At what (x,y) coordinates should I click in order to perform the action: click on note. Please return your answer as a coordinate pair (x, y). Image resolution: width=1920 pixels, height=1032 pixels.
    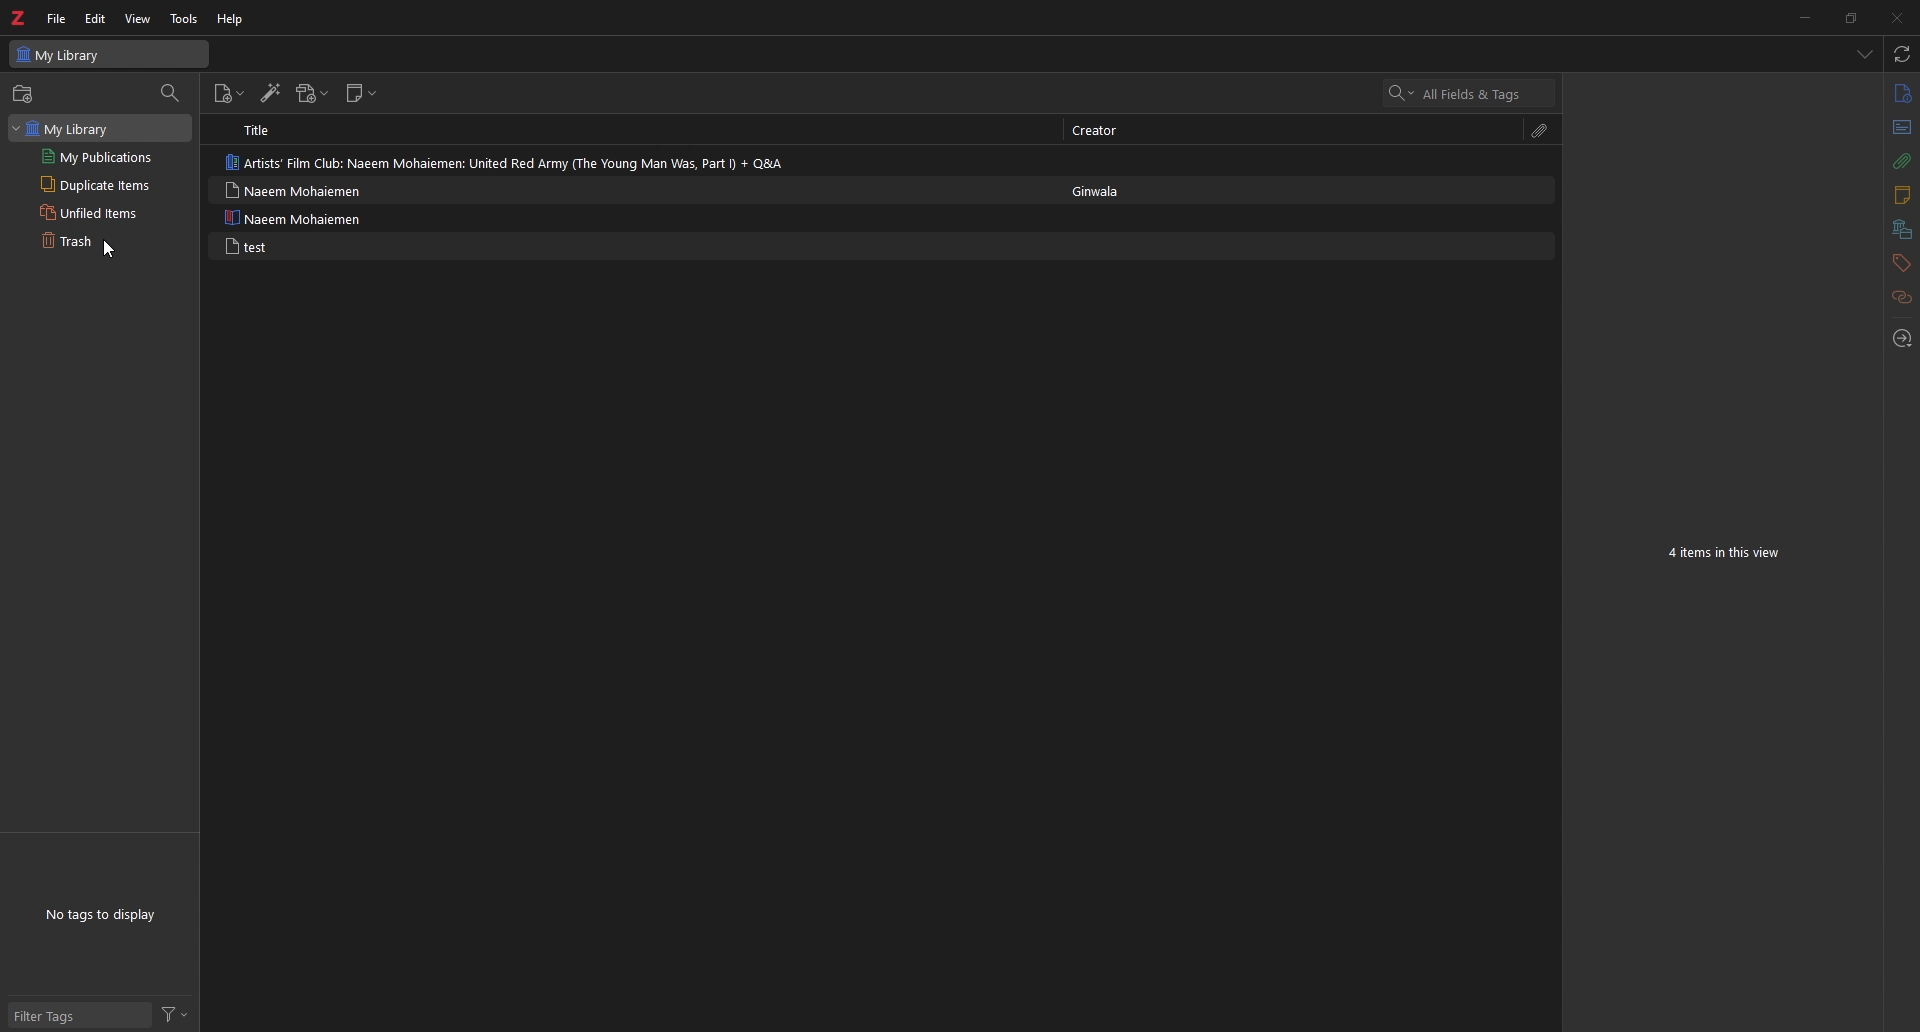
    Looking at the image, I should click on (303, 218).